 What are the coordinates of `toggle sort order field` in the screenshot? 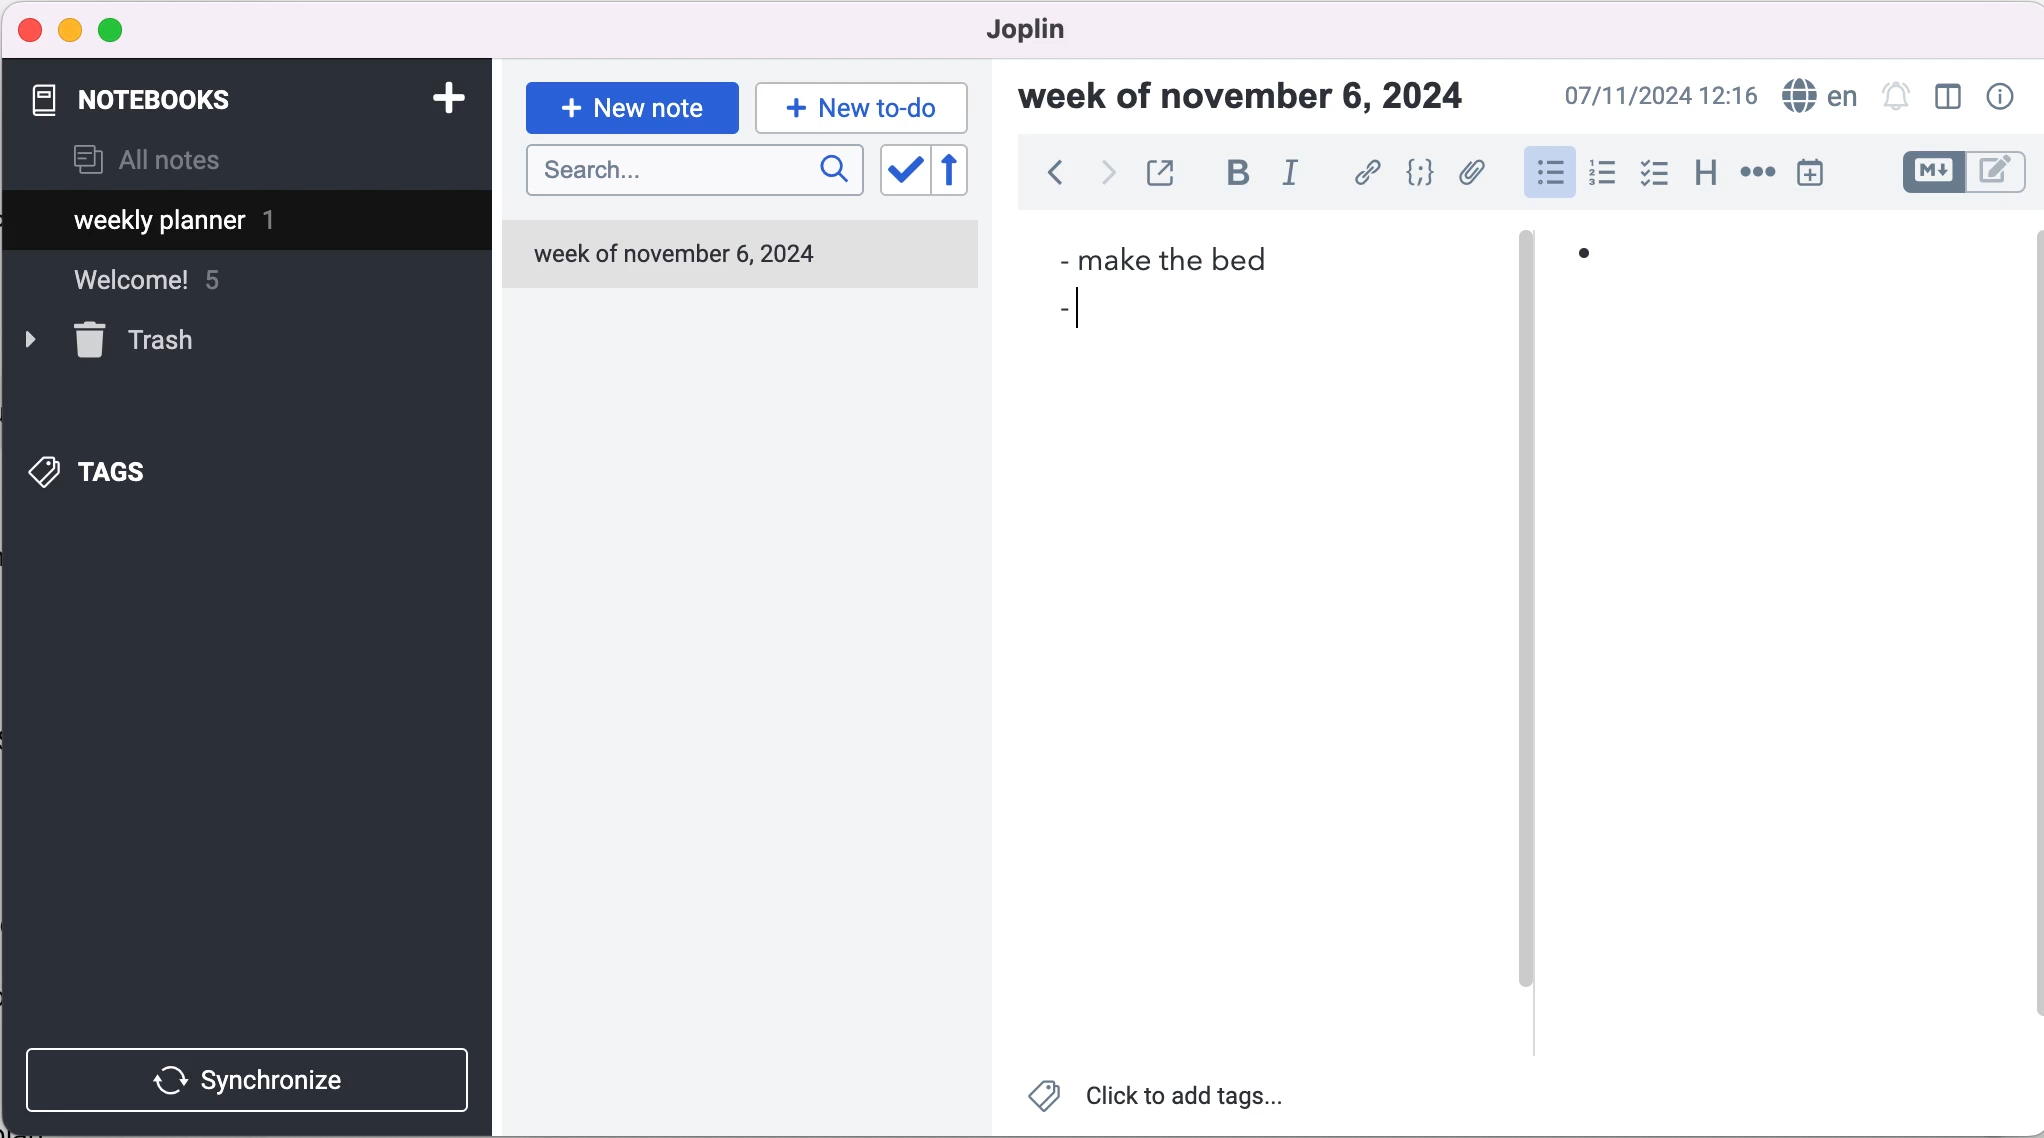 It's located at (902, 176).